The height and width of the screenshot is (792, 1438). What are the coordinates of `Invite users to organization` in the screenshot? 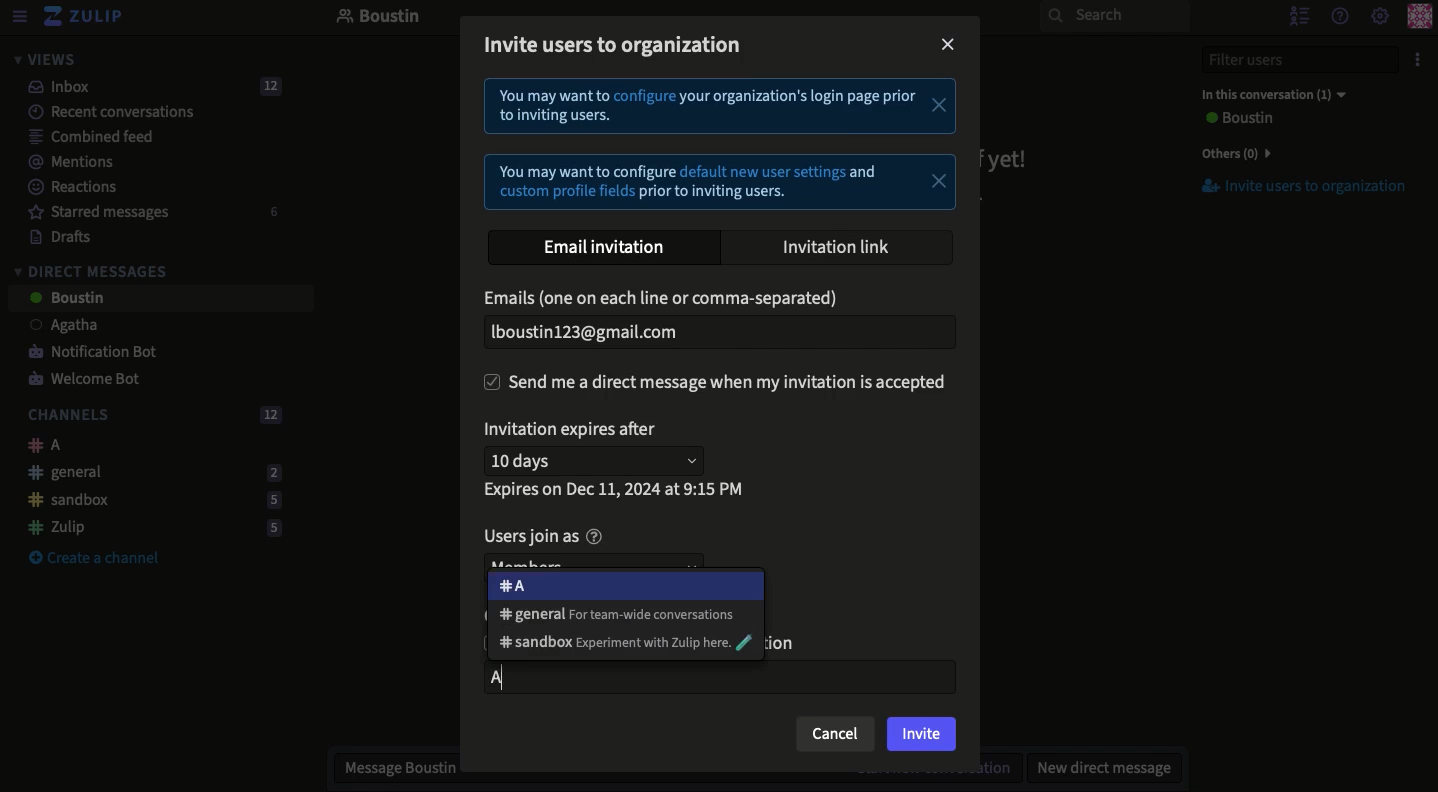 It's located at (1293, 187).